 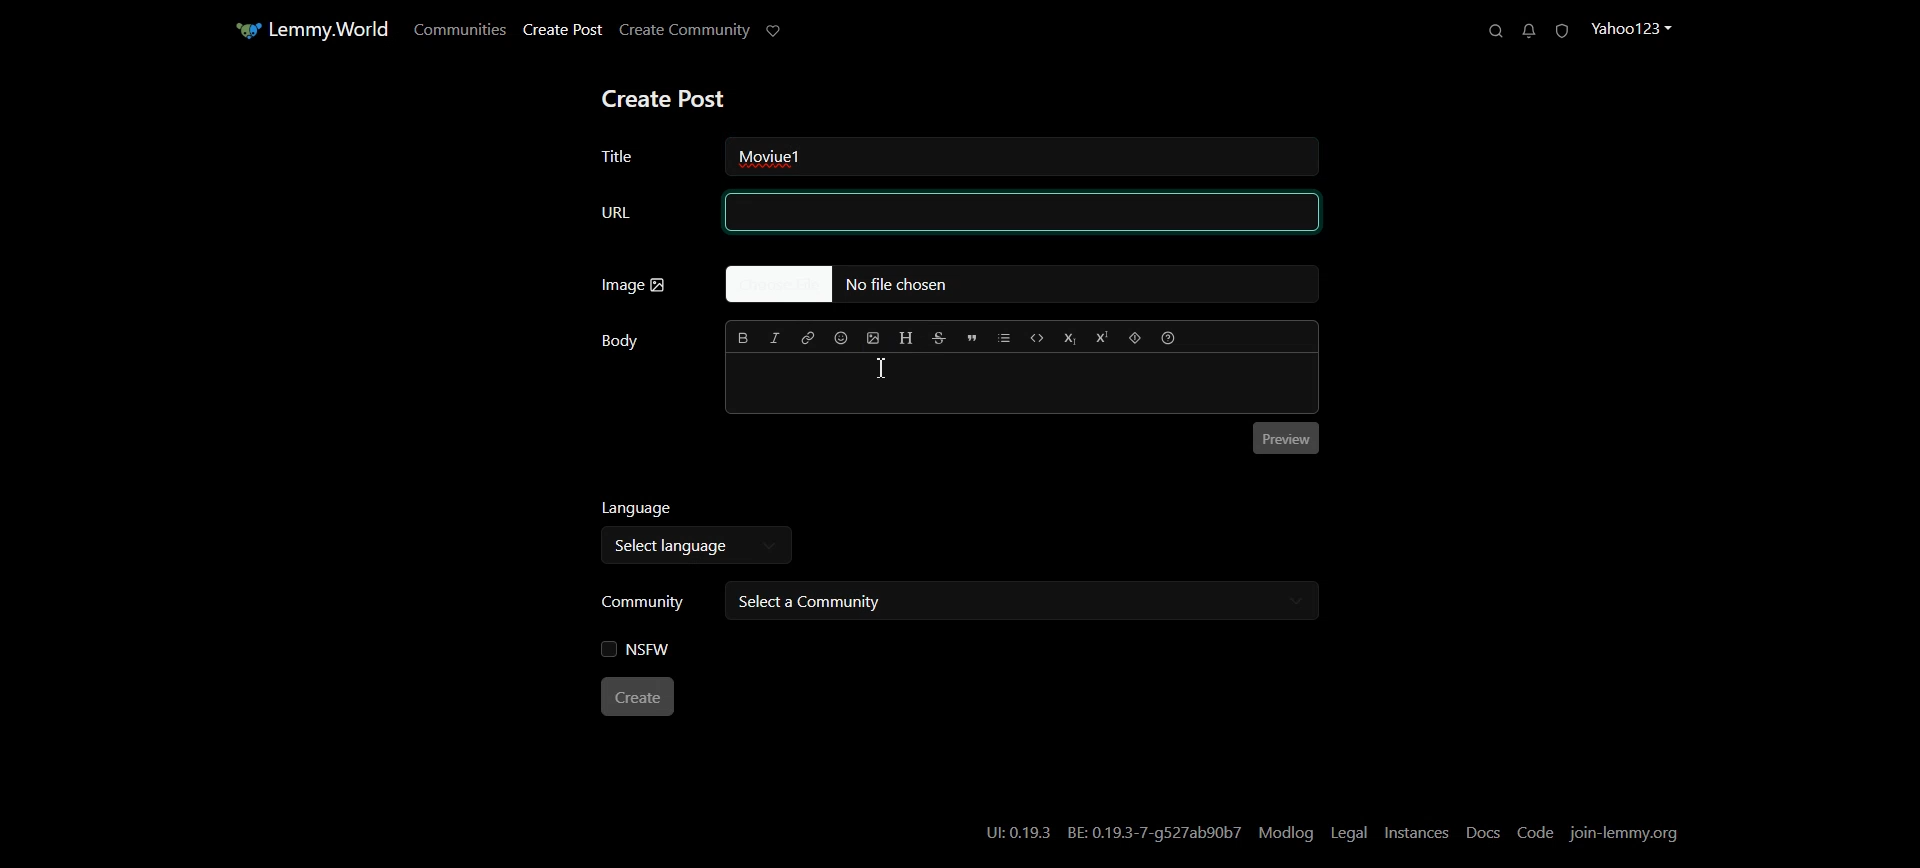 What do you see at coordinates (1102, 337) in the screenshot?
I see `Superscript` at bounding box center [1102, 337].